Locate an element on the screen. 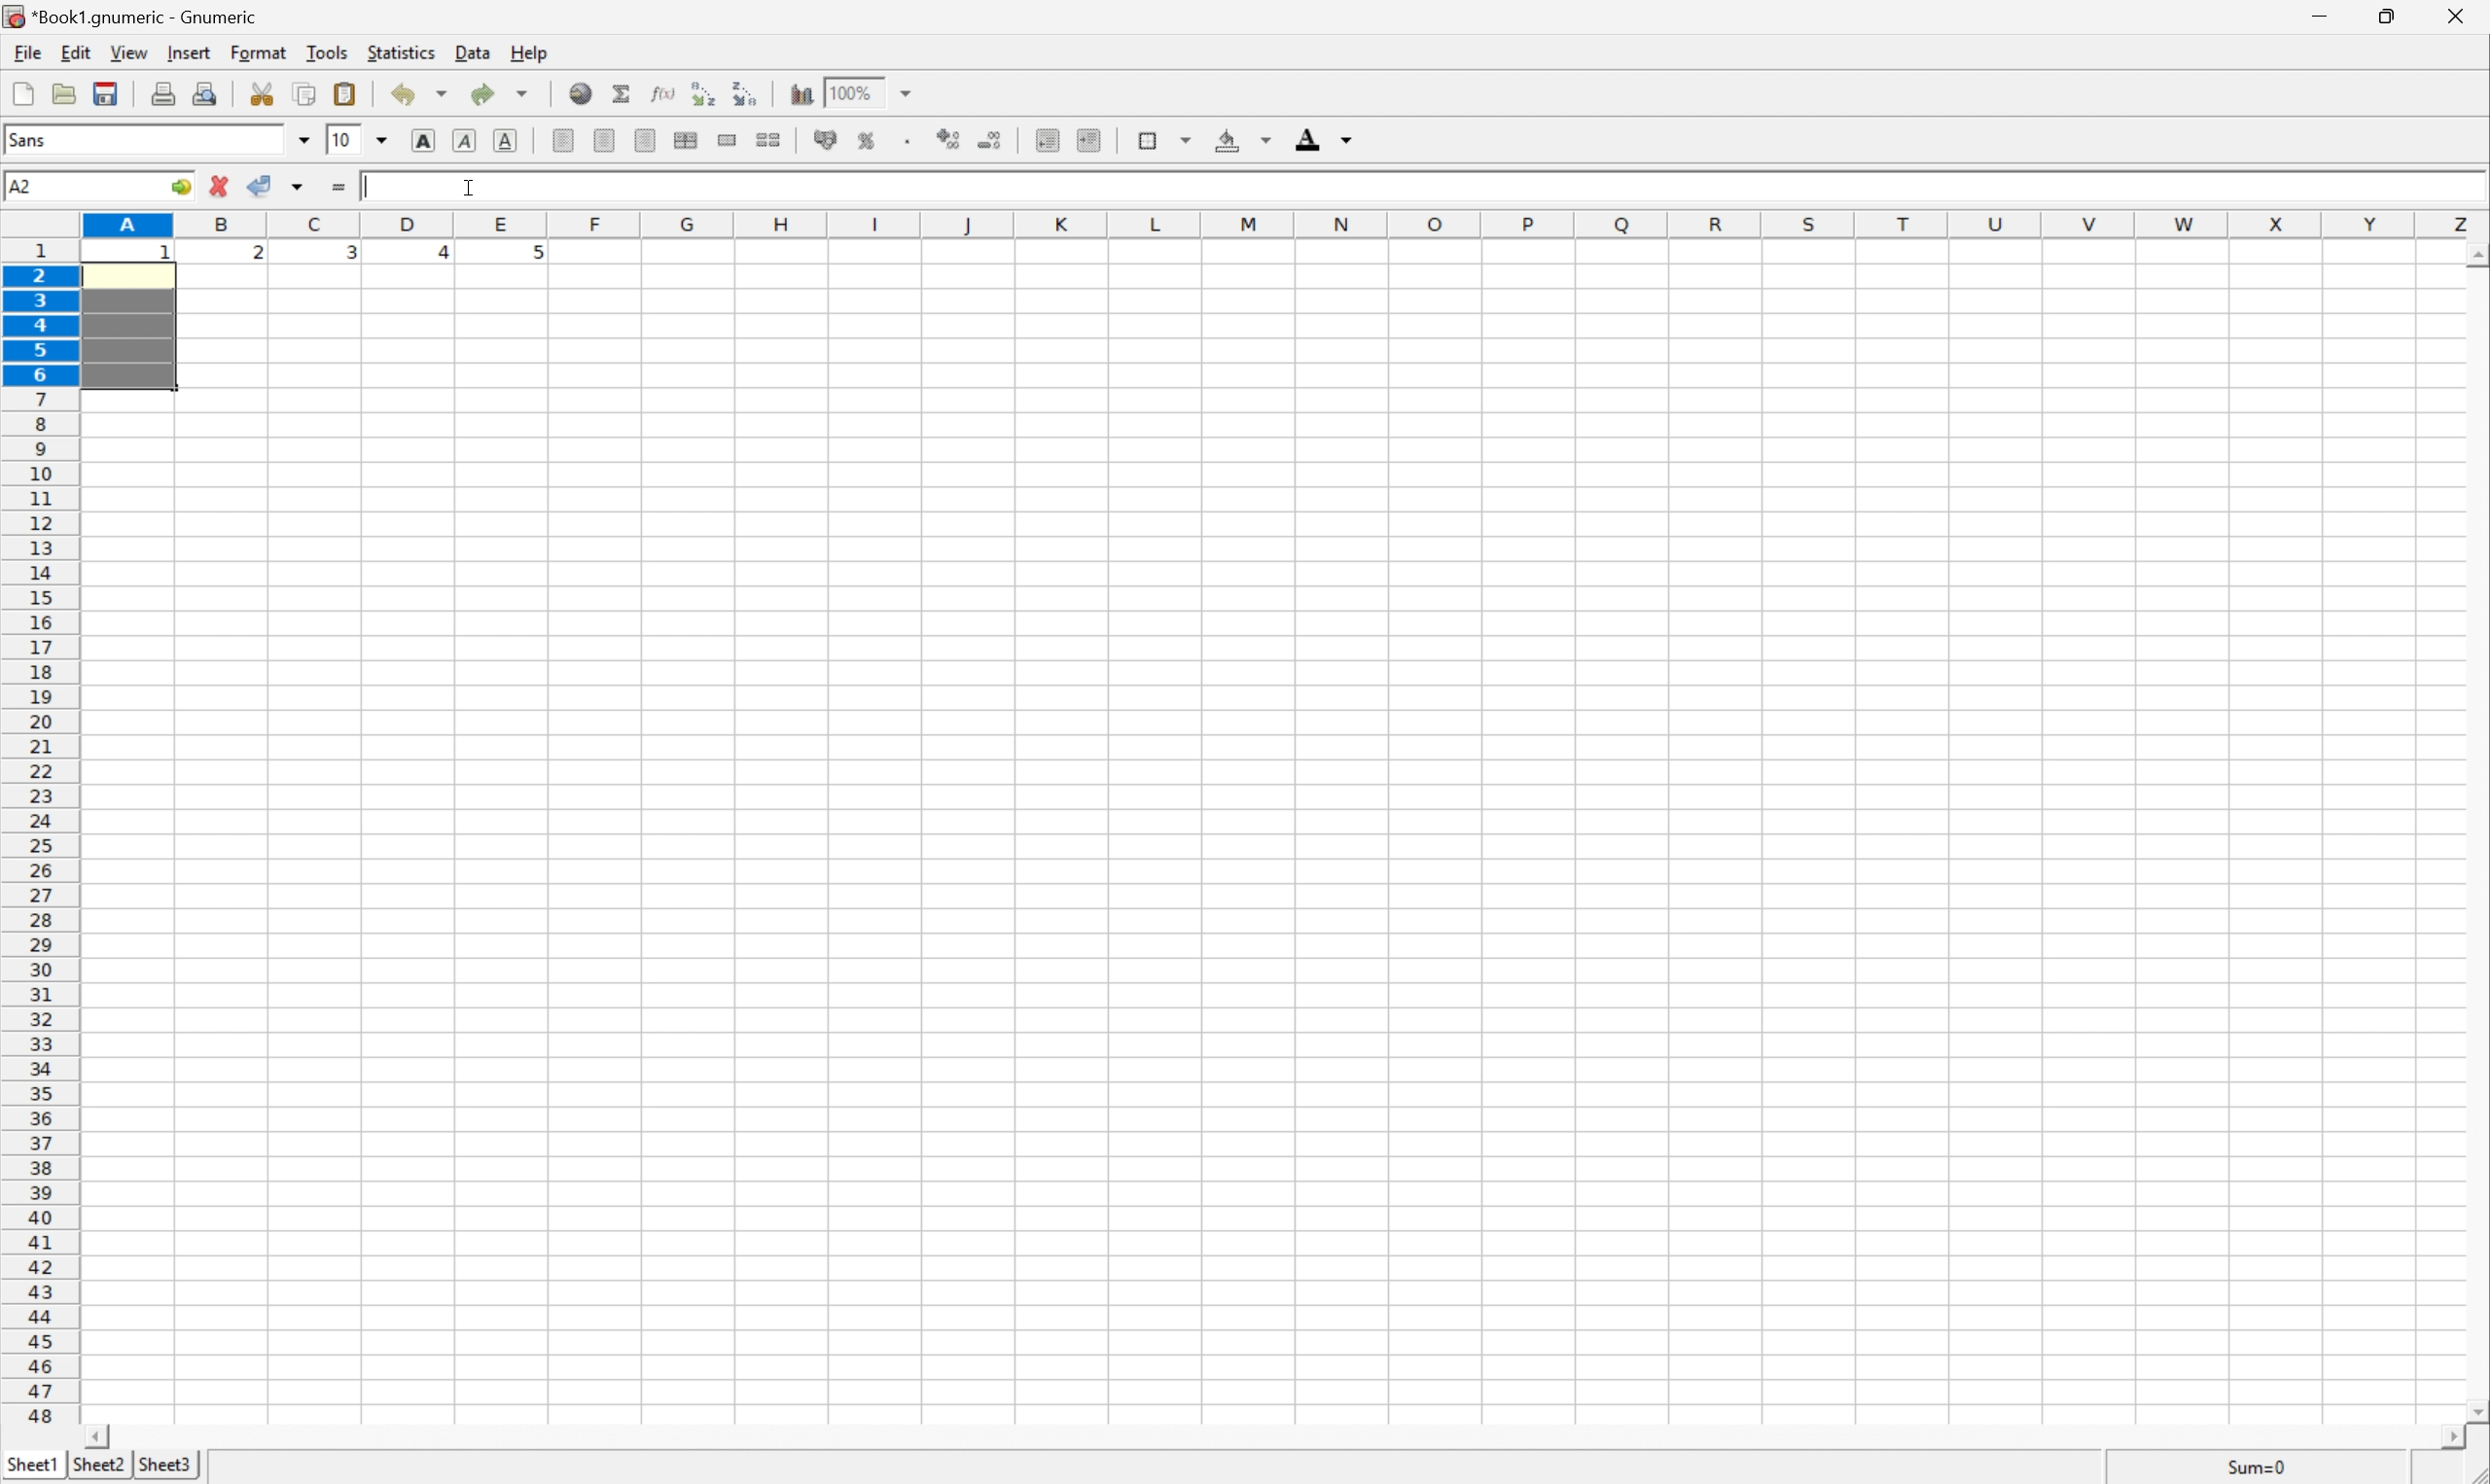  tools is located at coordinates (328, 53).